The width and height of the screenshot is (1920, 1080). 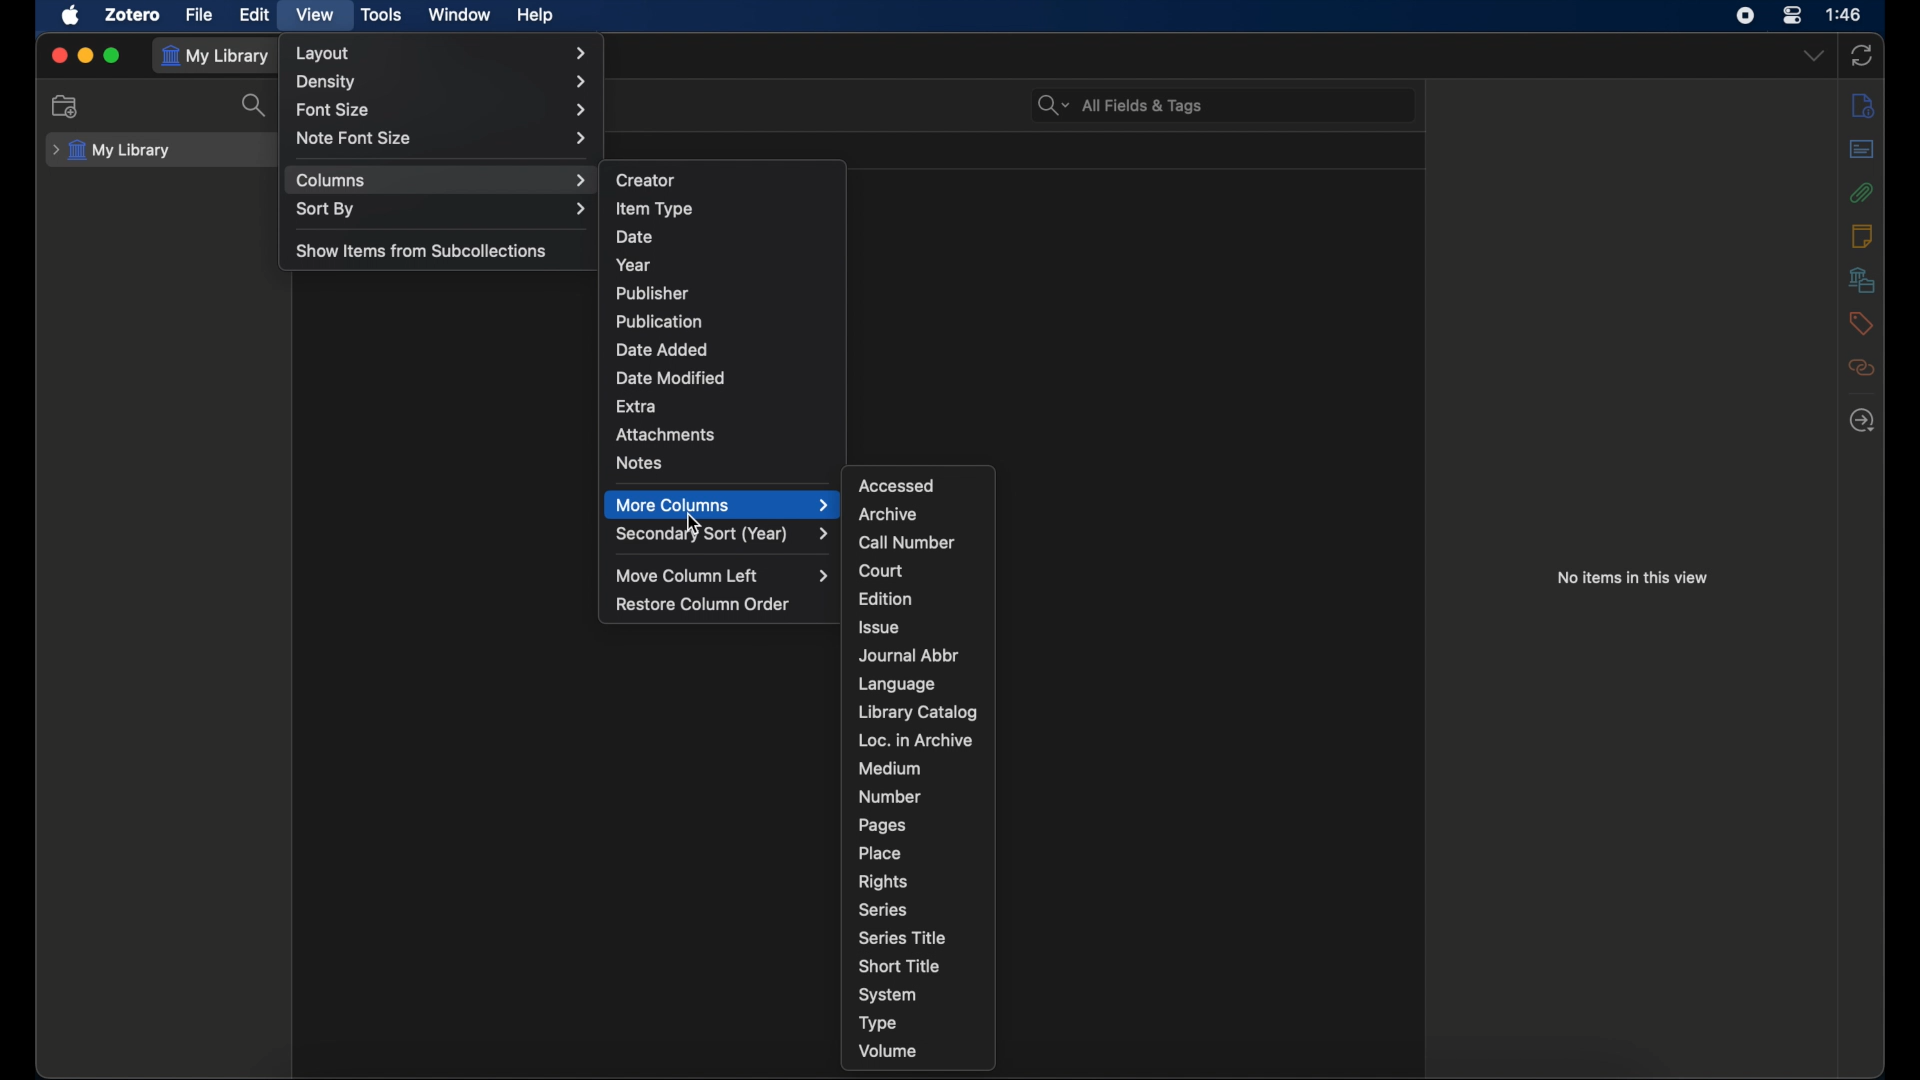 I want to click on zotero, so click(x=131, y=14).